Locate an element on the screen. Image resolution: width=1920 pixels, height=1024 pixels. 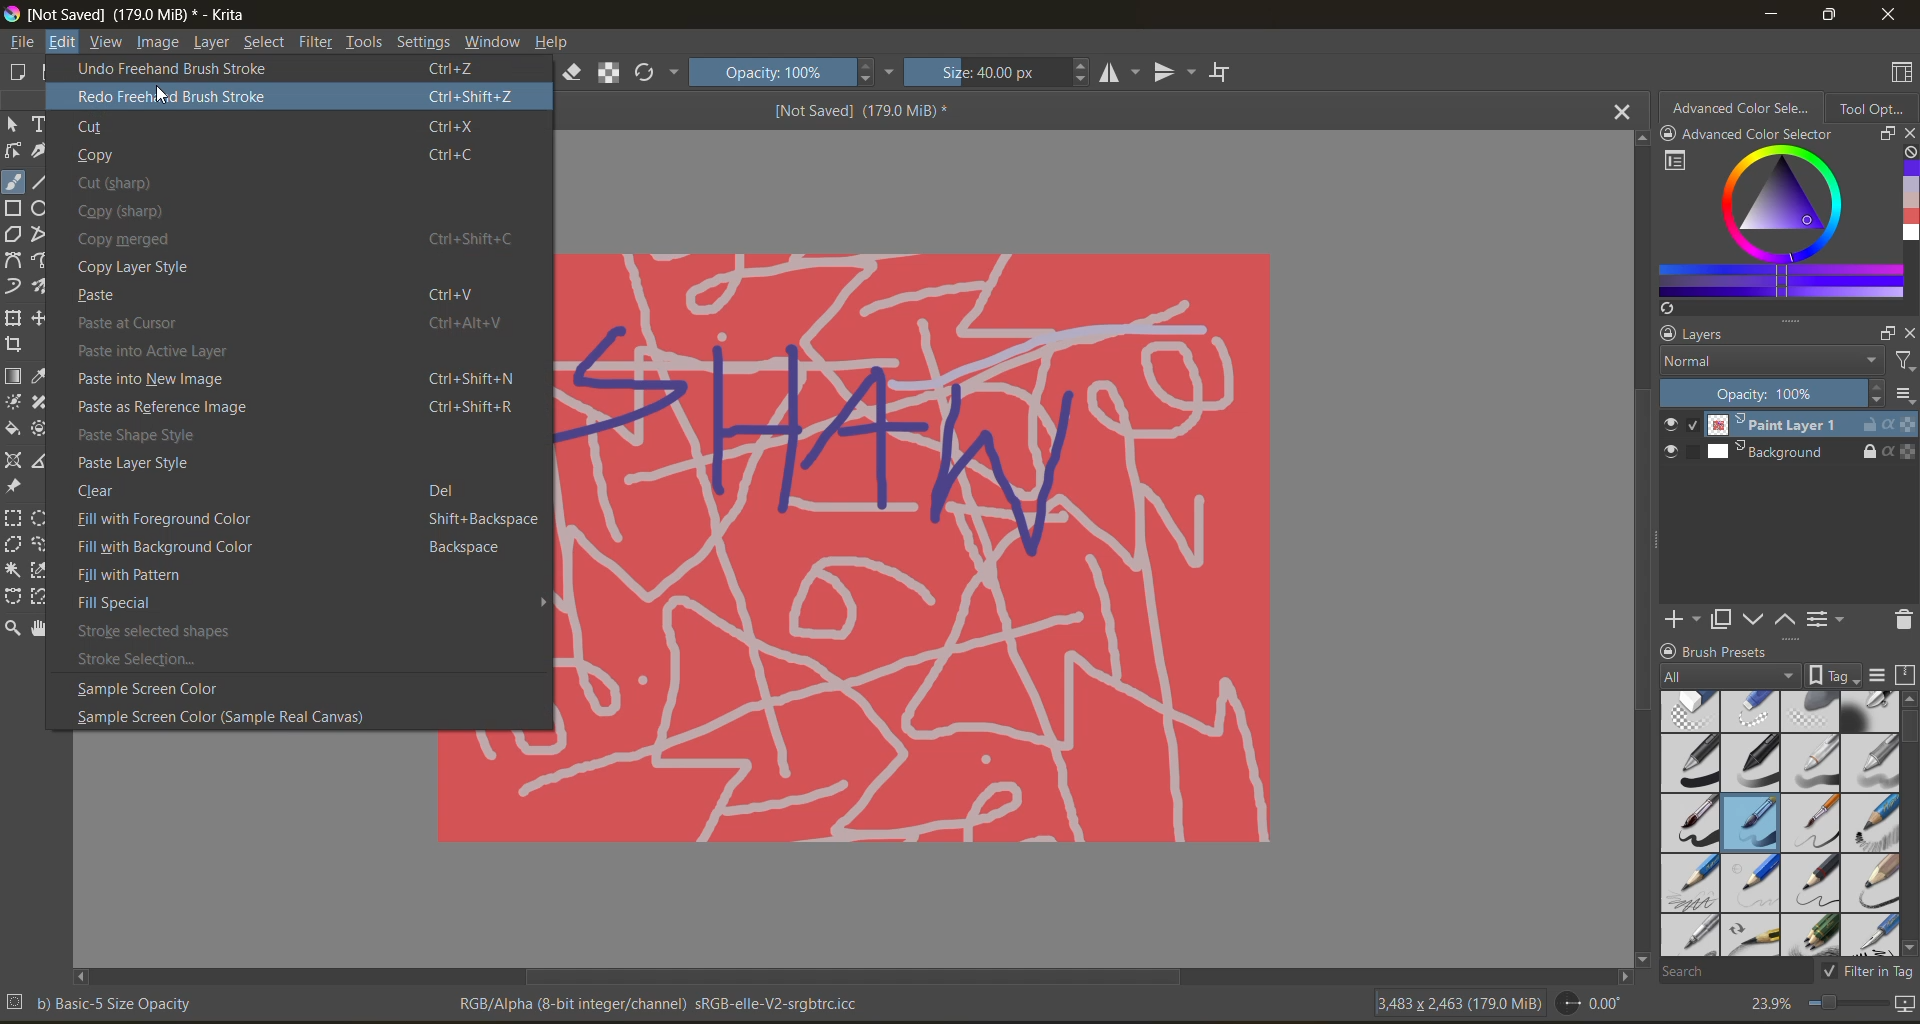
display settings is located at coordinates (1881, 673).